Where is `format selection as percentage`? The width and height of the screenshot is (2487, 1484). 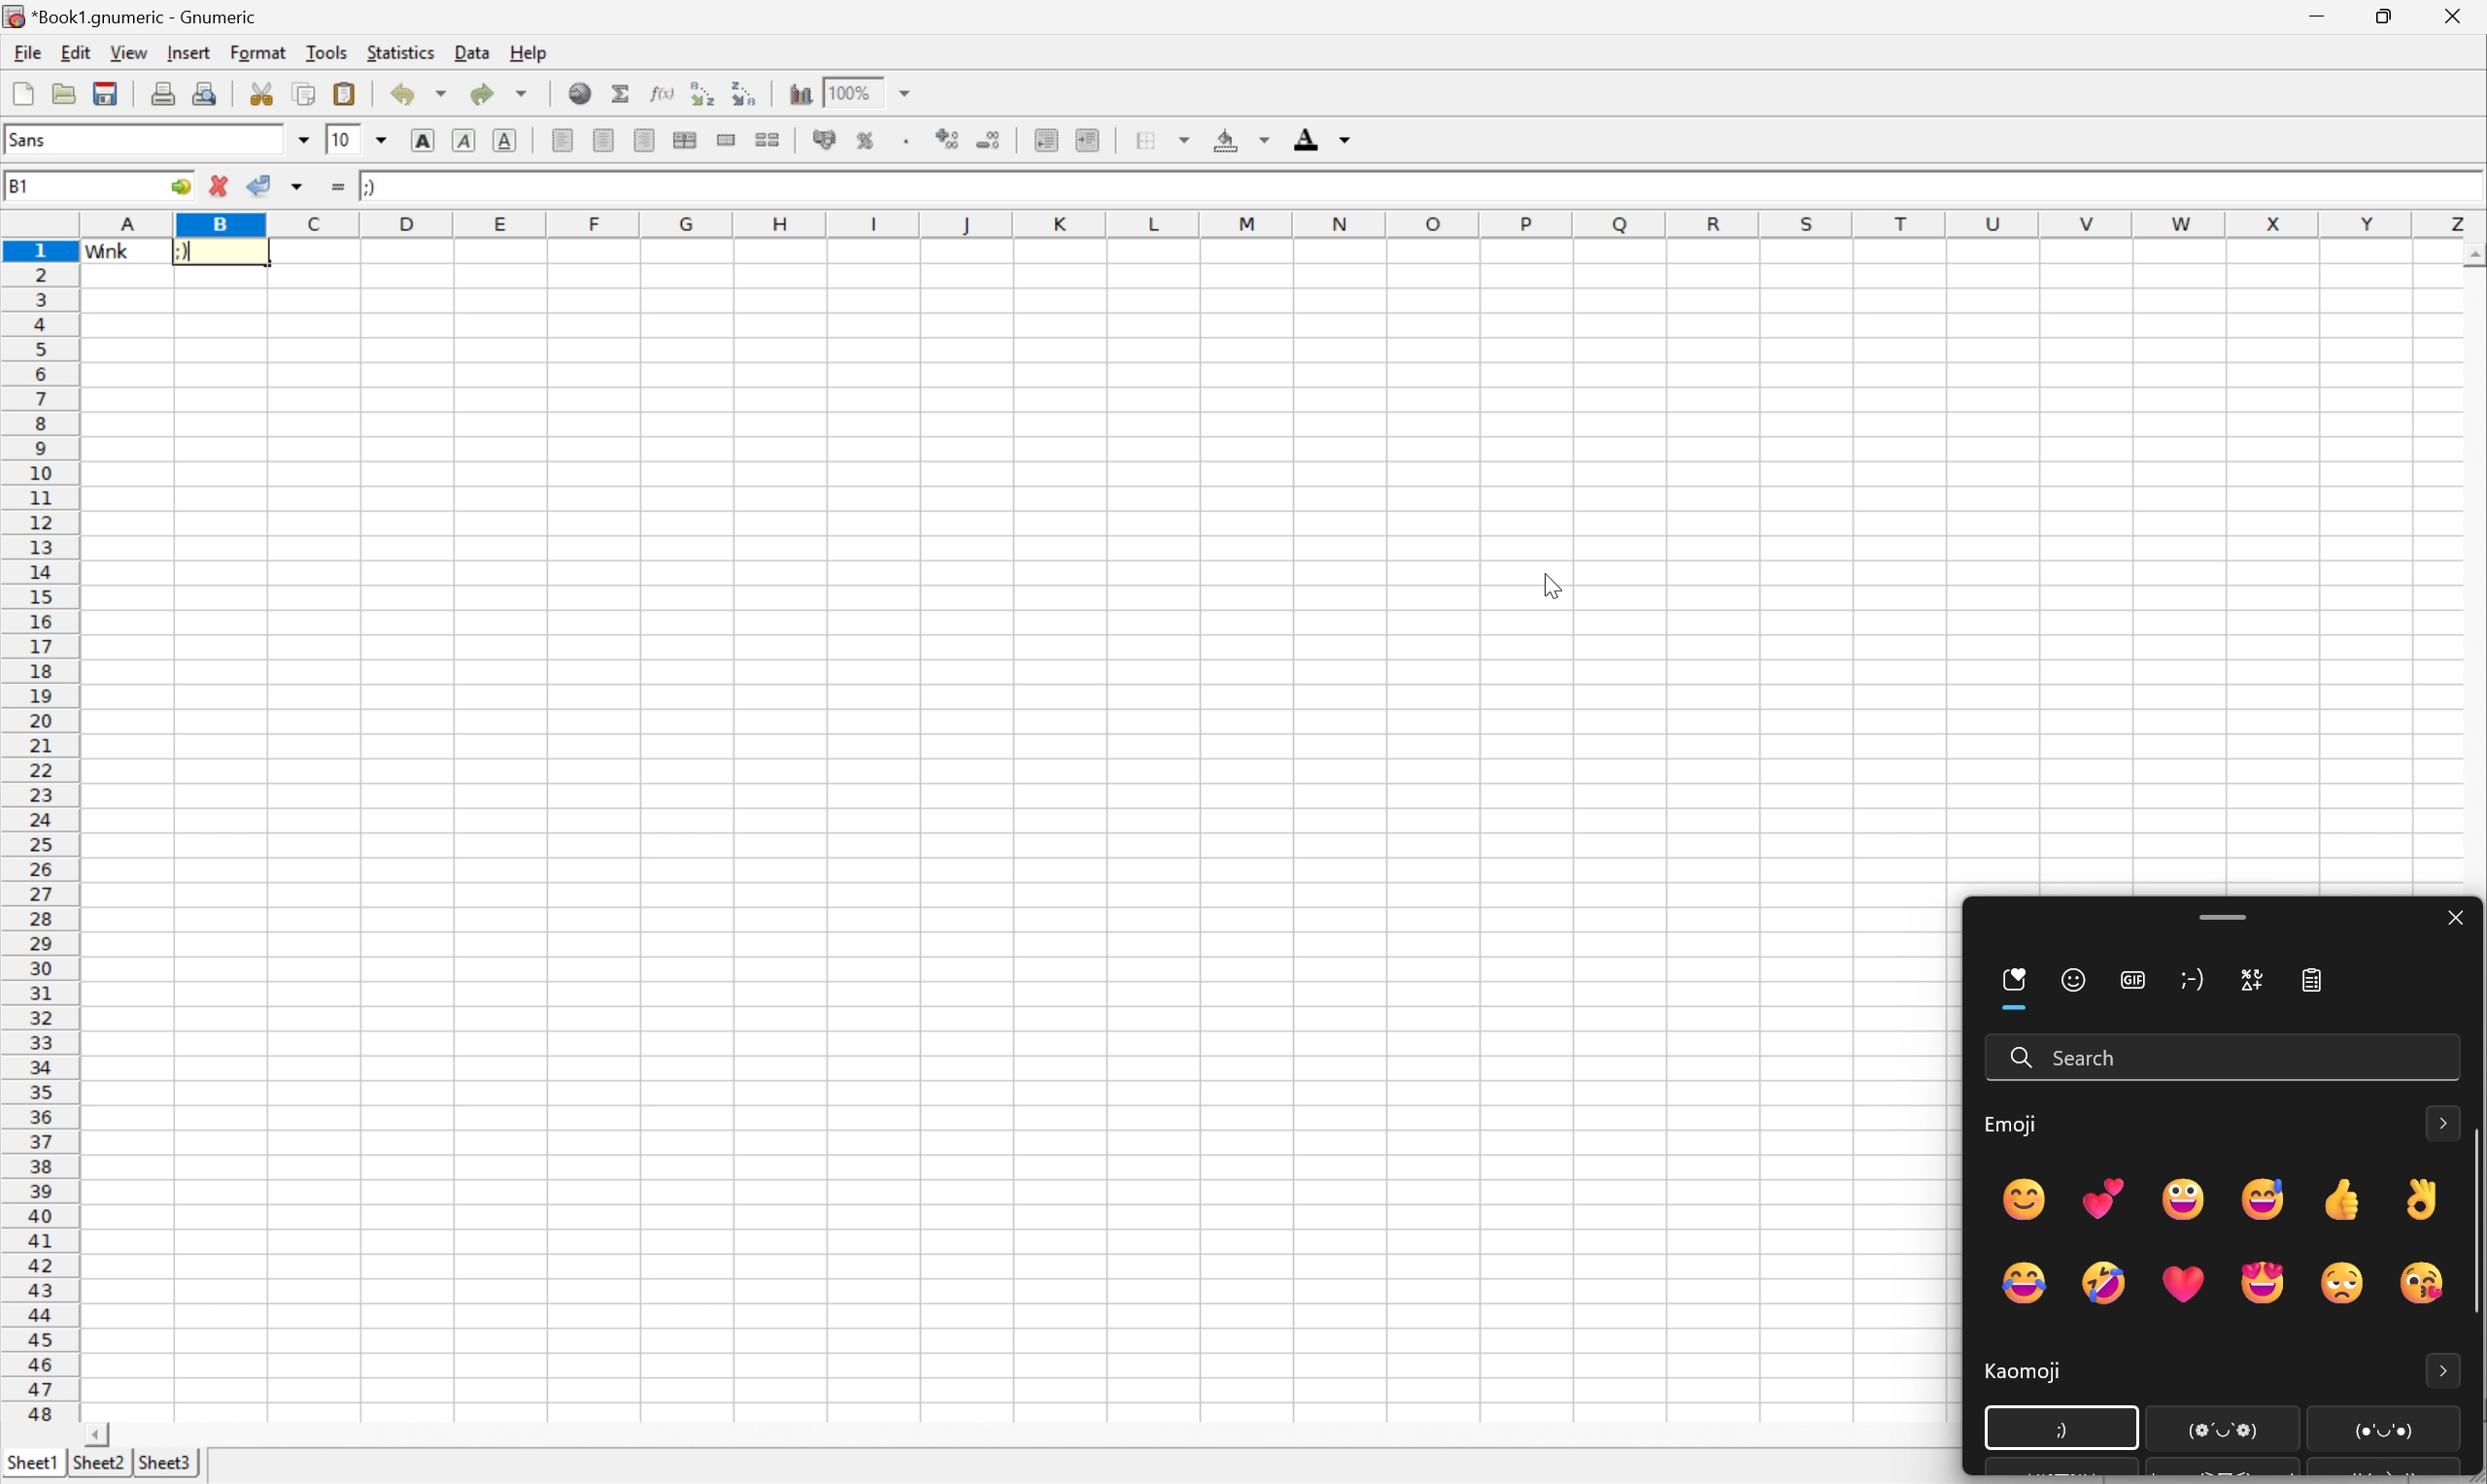
format selection as percentage is located at coordinates (869, 140).